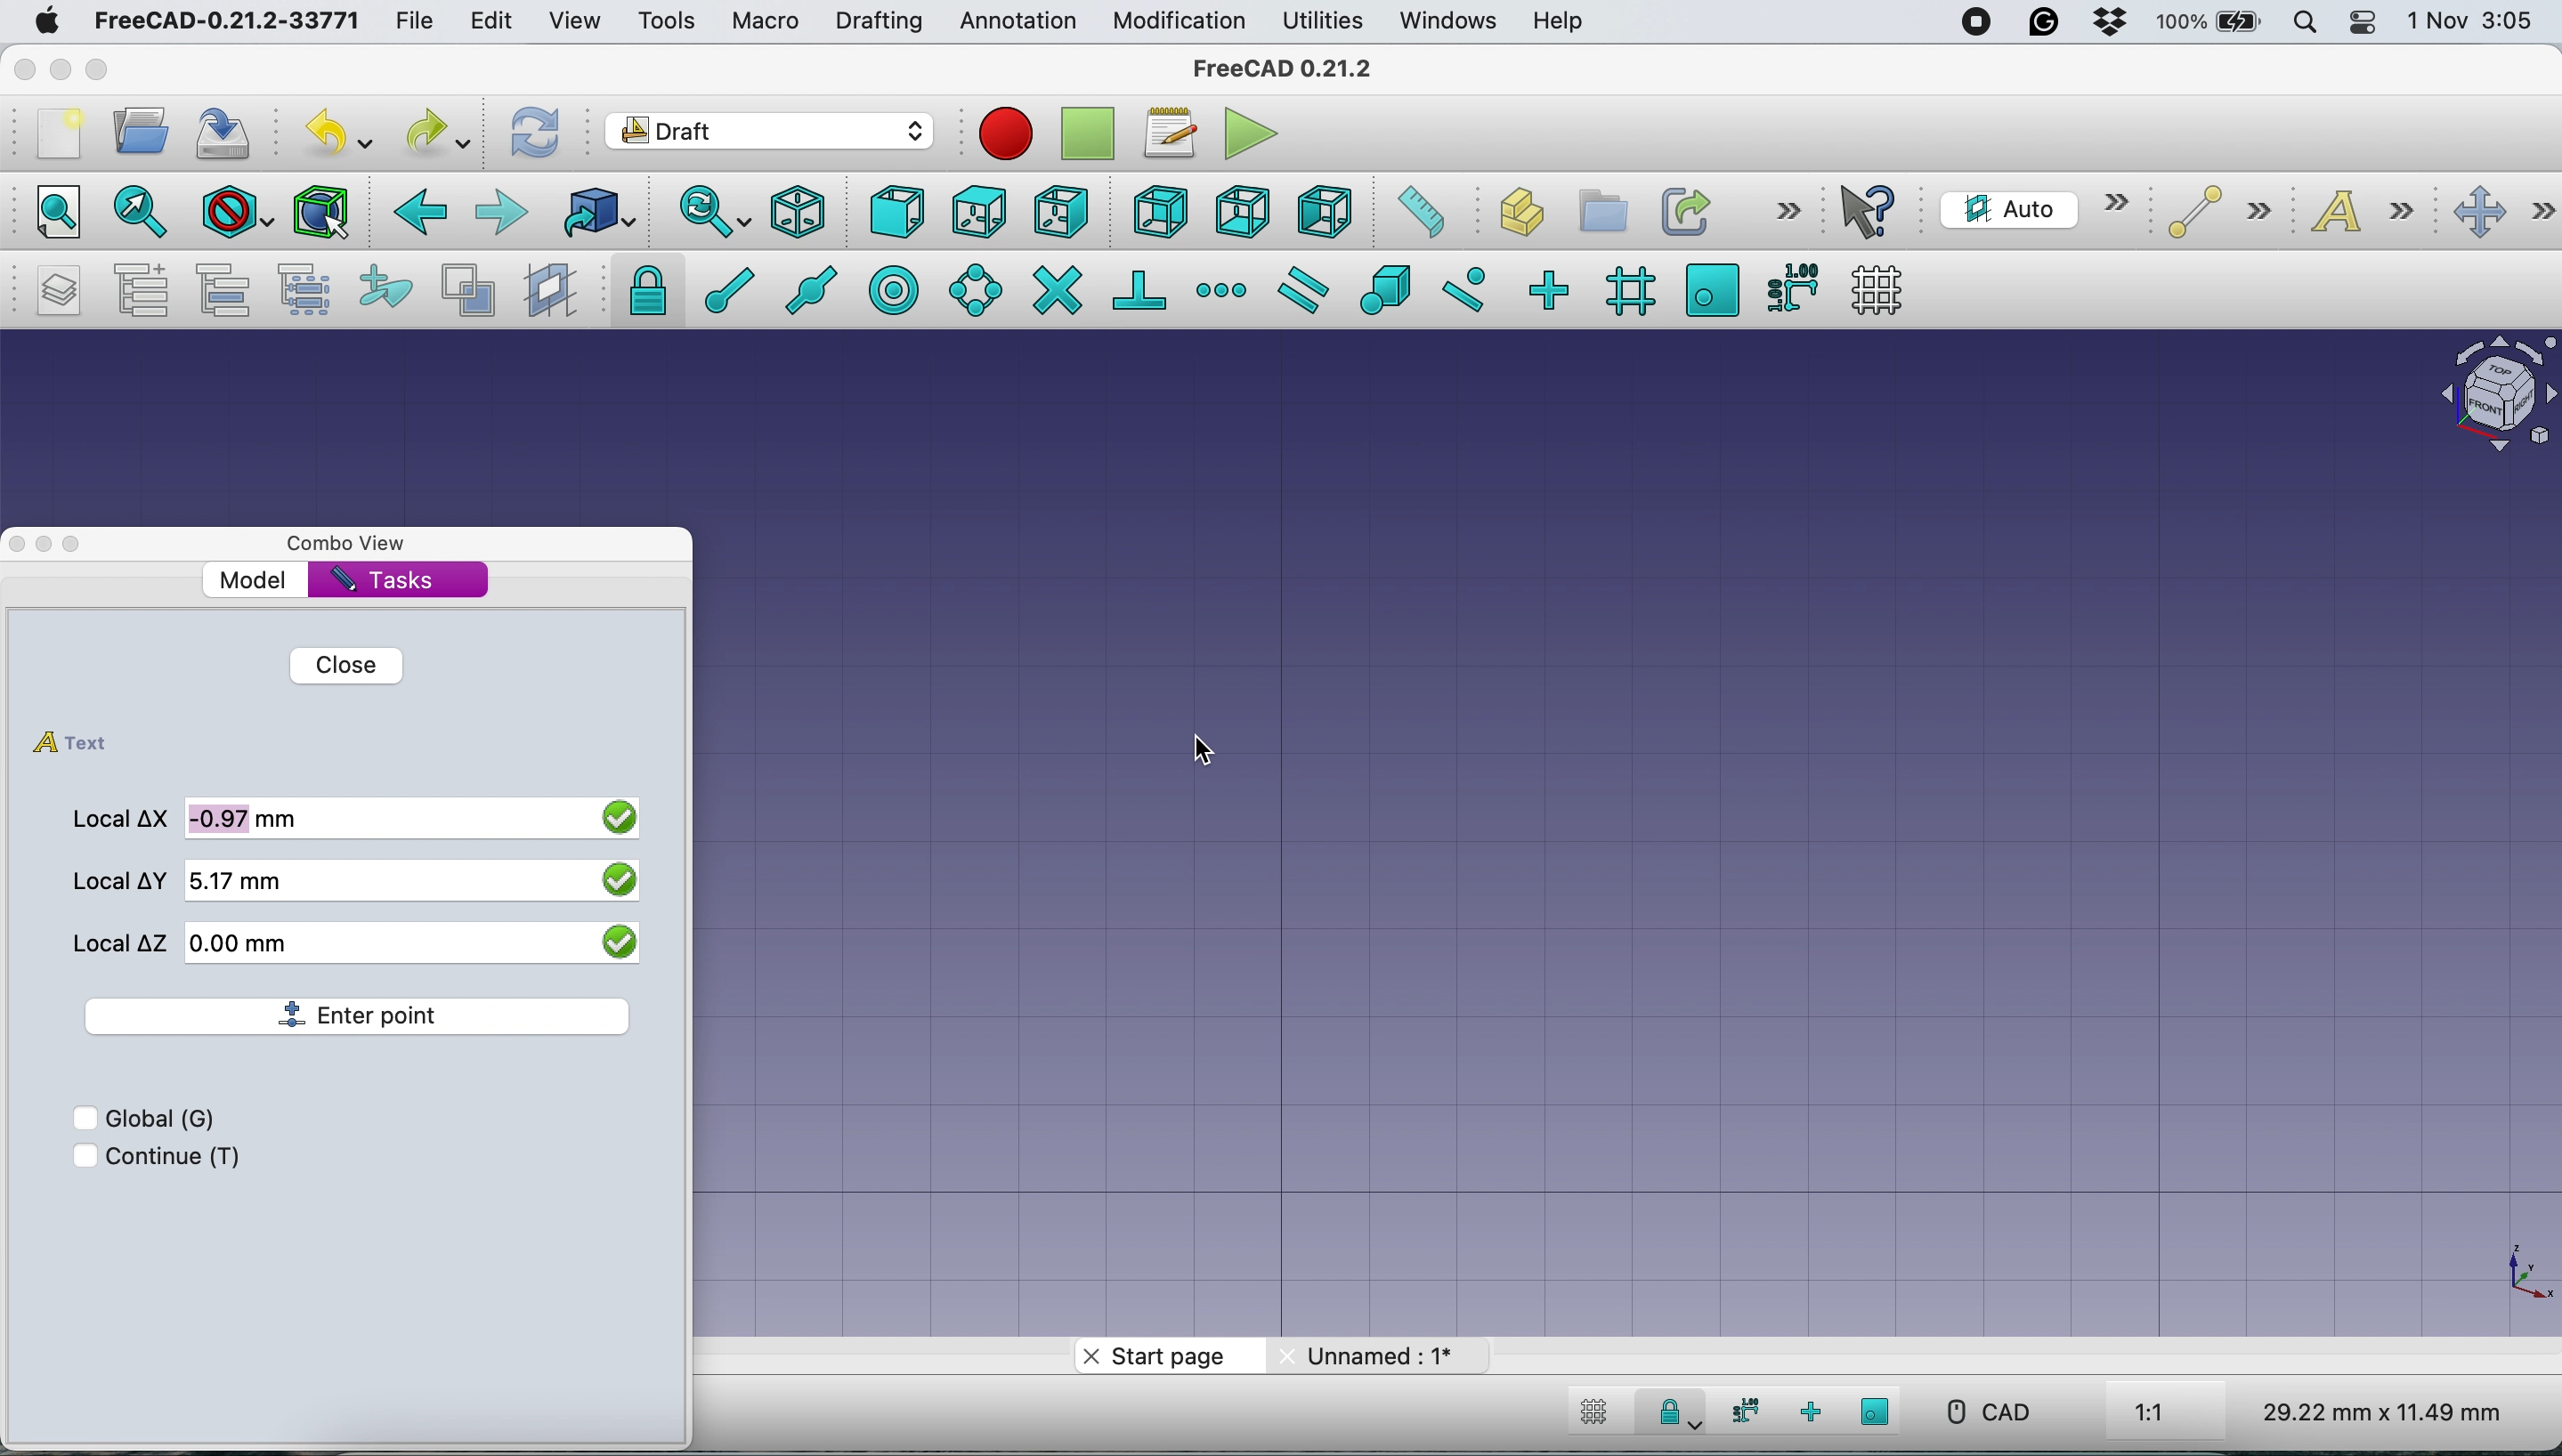 The height and width of the screenshot is (1456, 2562). What do you see at coordinates (721, 292) in the screenshot?
I see `snap at end` at bounding box center [721, 292].